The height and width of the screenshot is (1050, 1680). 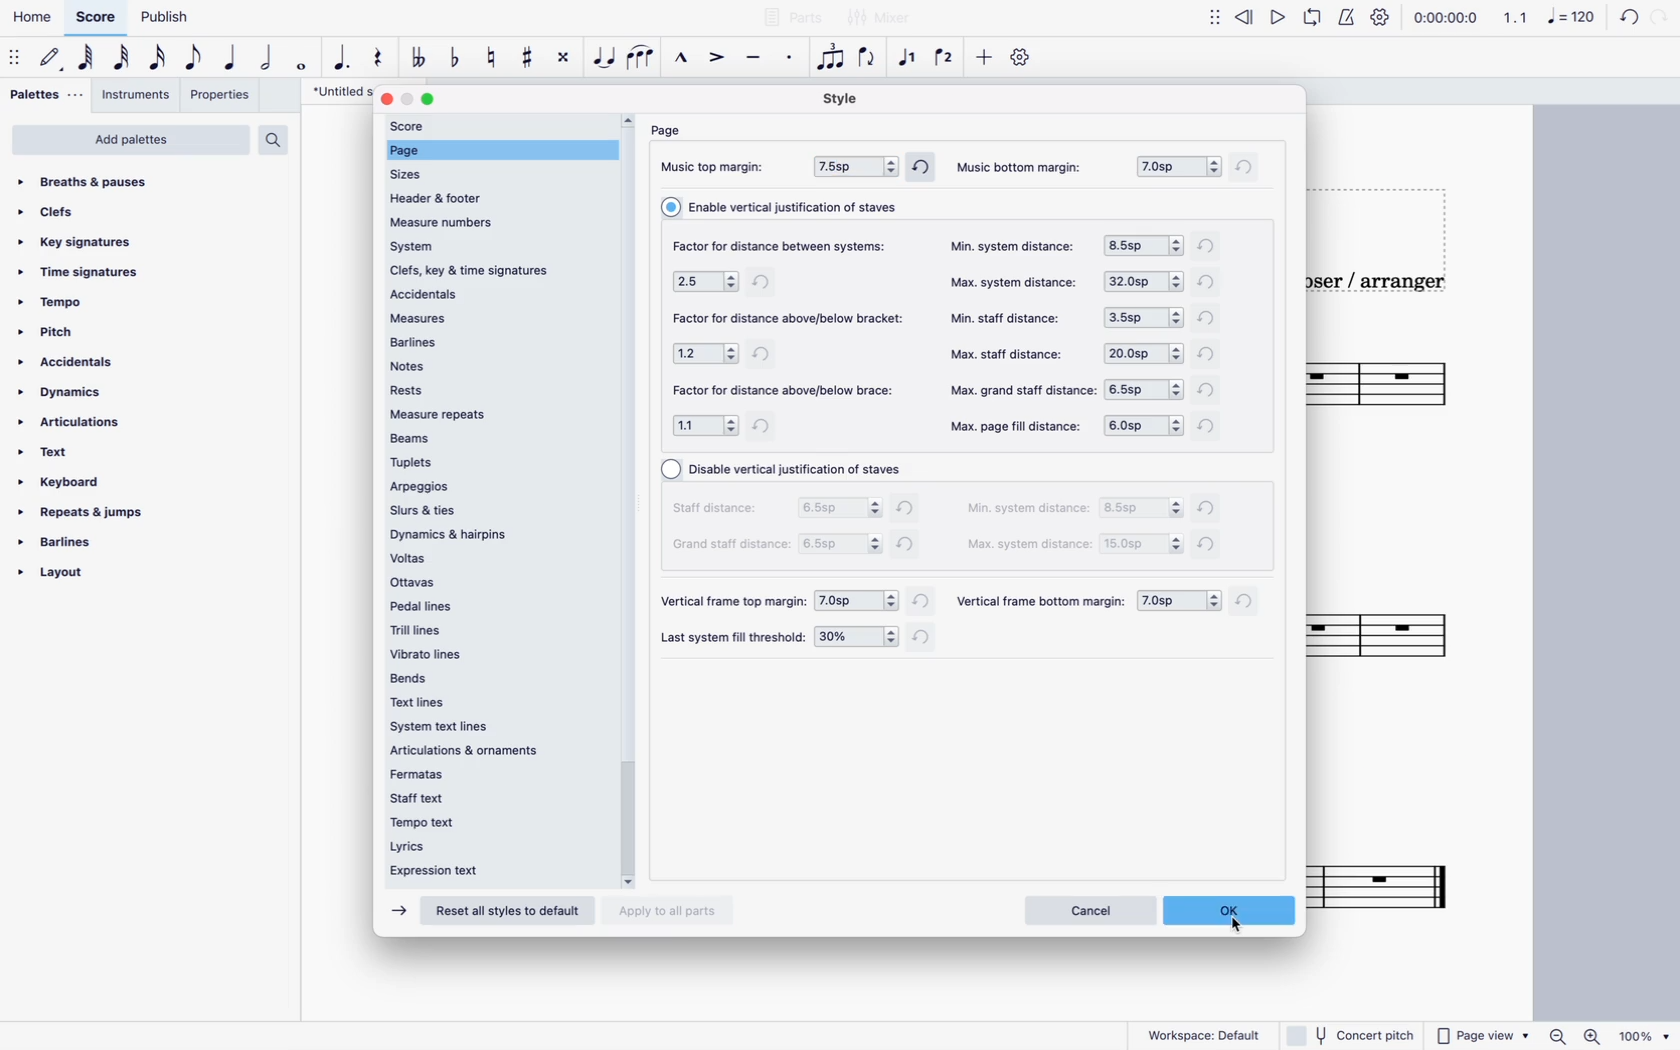 What do you see at coordinates (492, 389) in the screenshot?
I see `rests` at bounding box center [492, 389].